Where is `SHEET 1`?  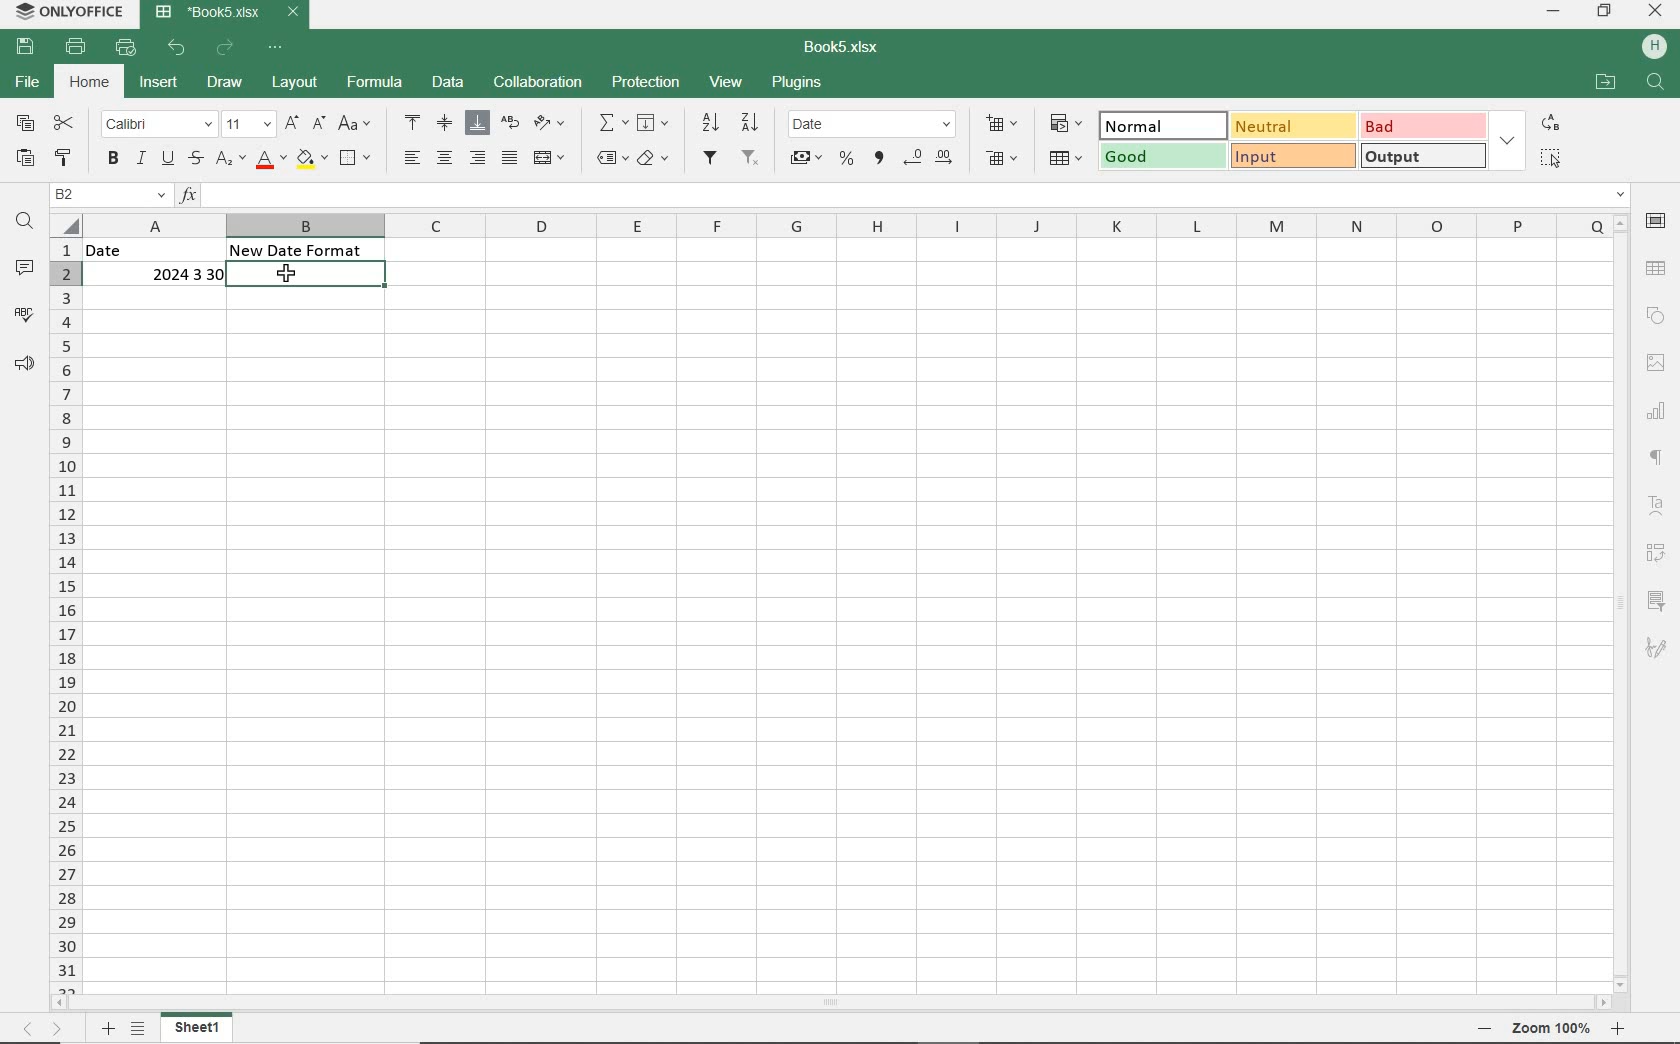 SHEET 1 is located at coordinates (198, 1027).